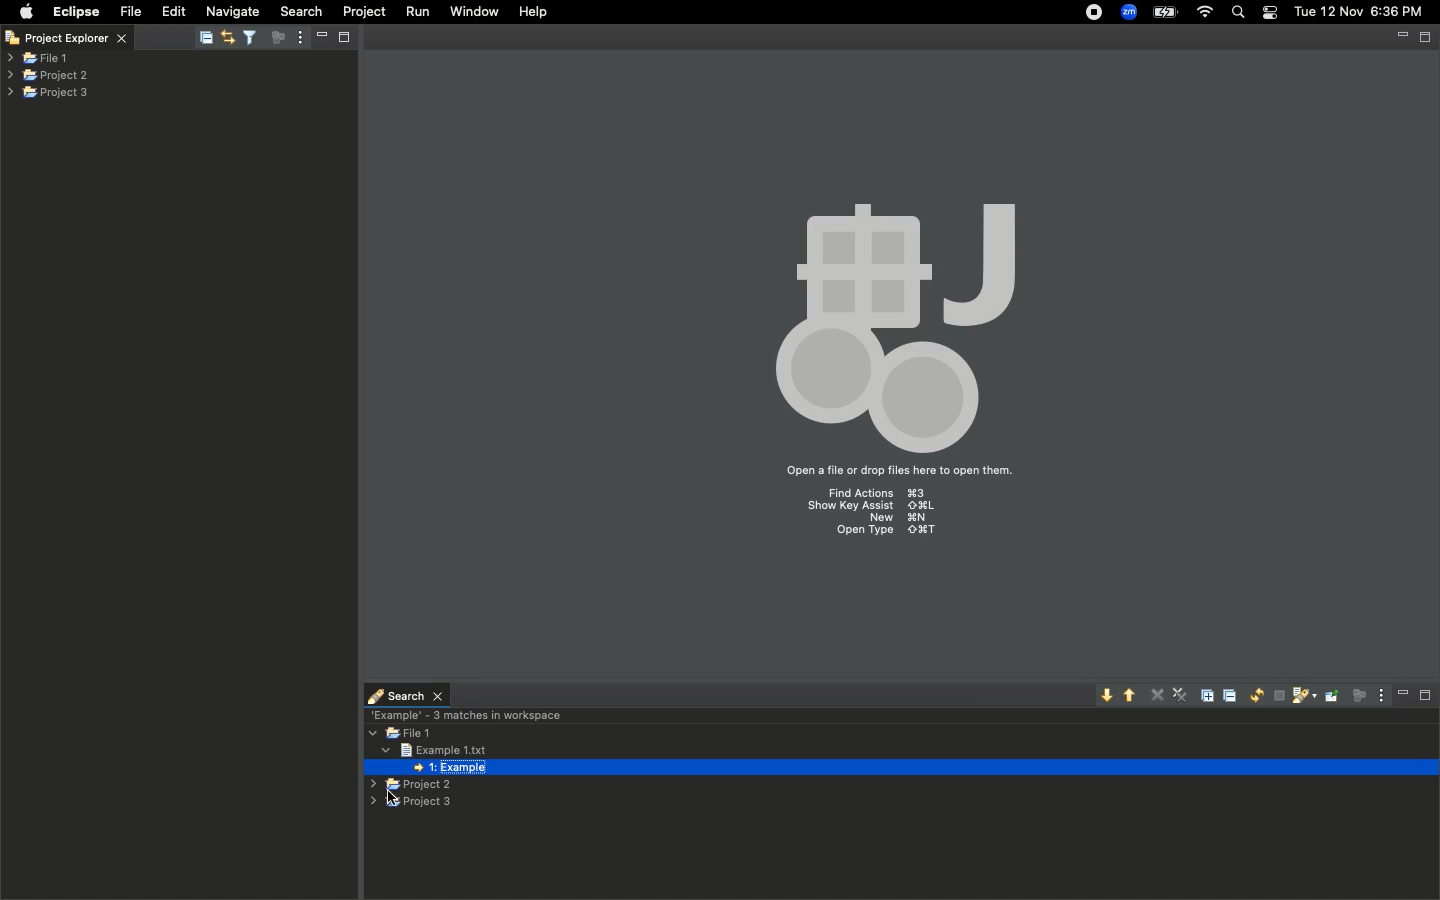 Image resolution: width=1440 pixels, height=900 pixels. What do you see at coordinates (1357, 695) in the screenshot?
I see `Focus on active tasks` at bounding box center [1357, 695].